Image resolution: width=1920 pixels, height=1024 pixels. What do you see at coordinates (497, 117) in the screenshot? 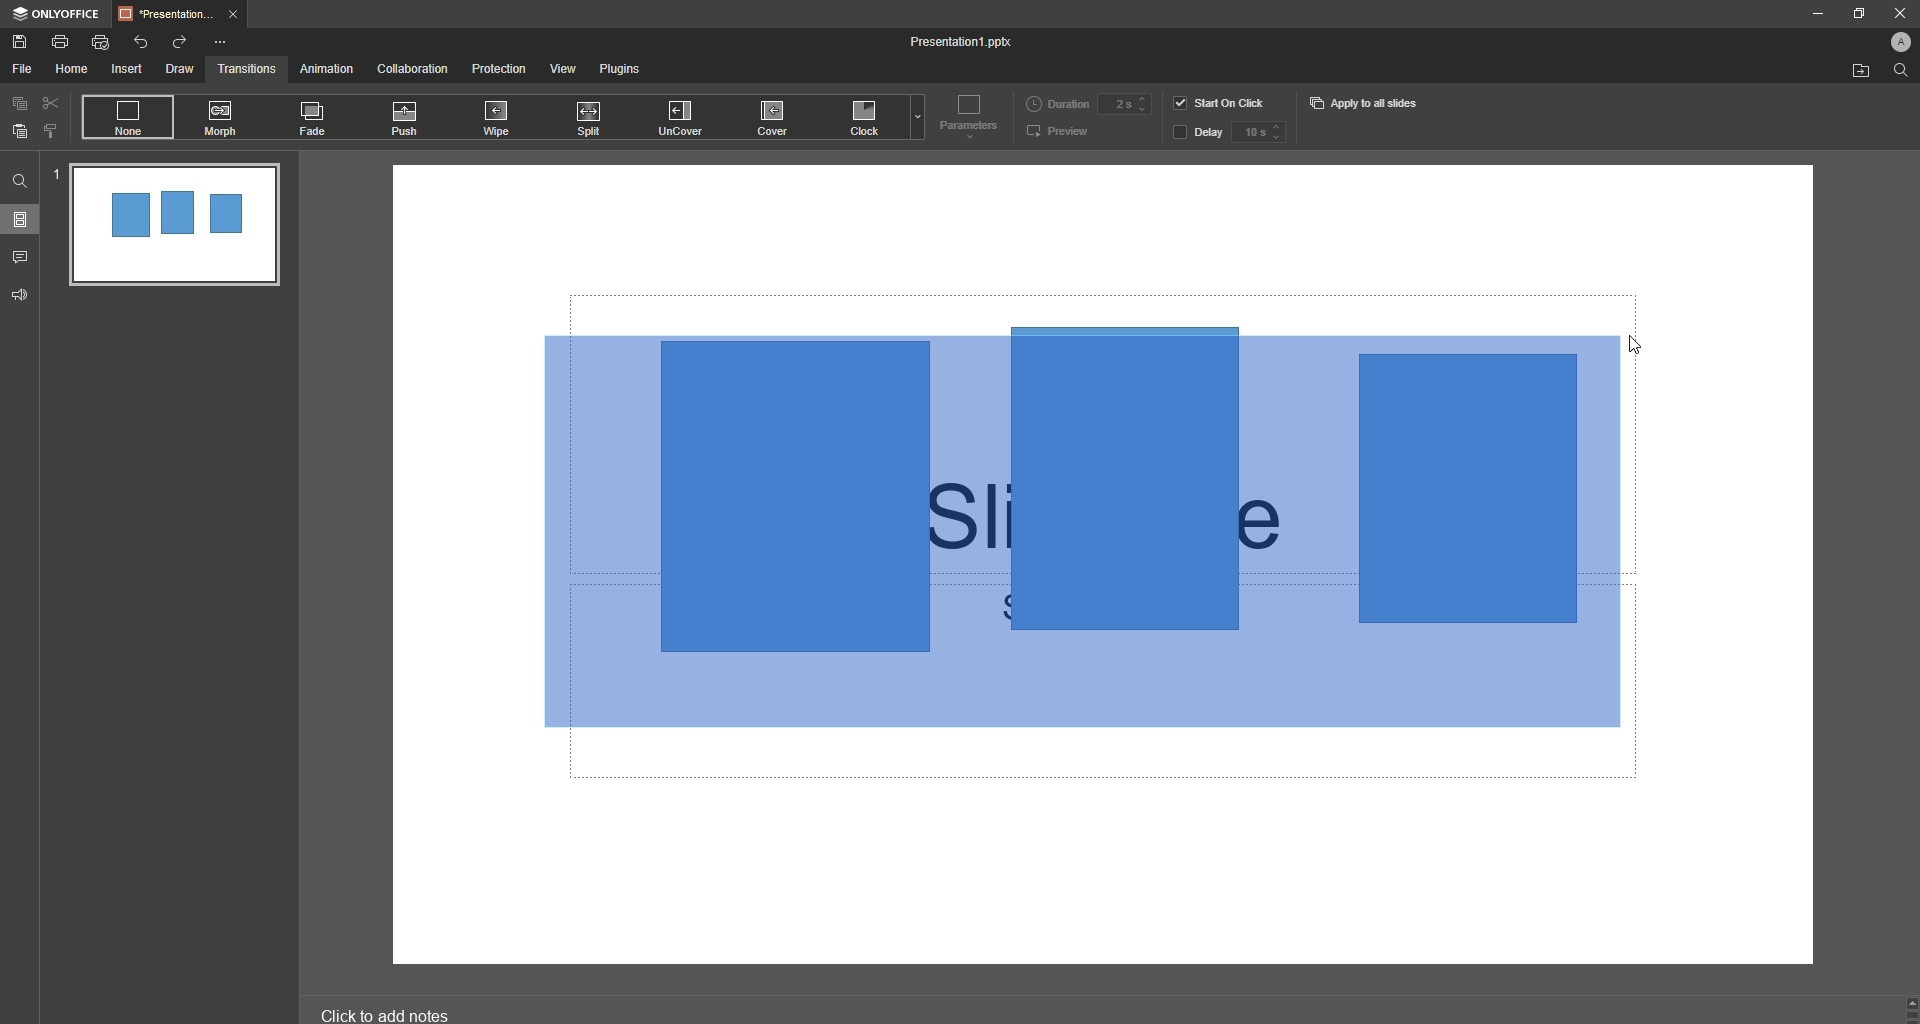
I see `Wipe` at bounding box center [497, 117].